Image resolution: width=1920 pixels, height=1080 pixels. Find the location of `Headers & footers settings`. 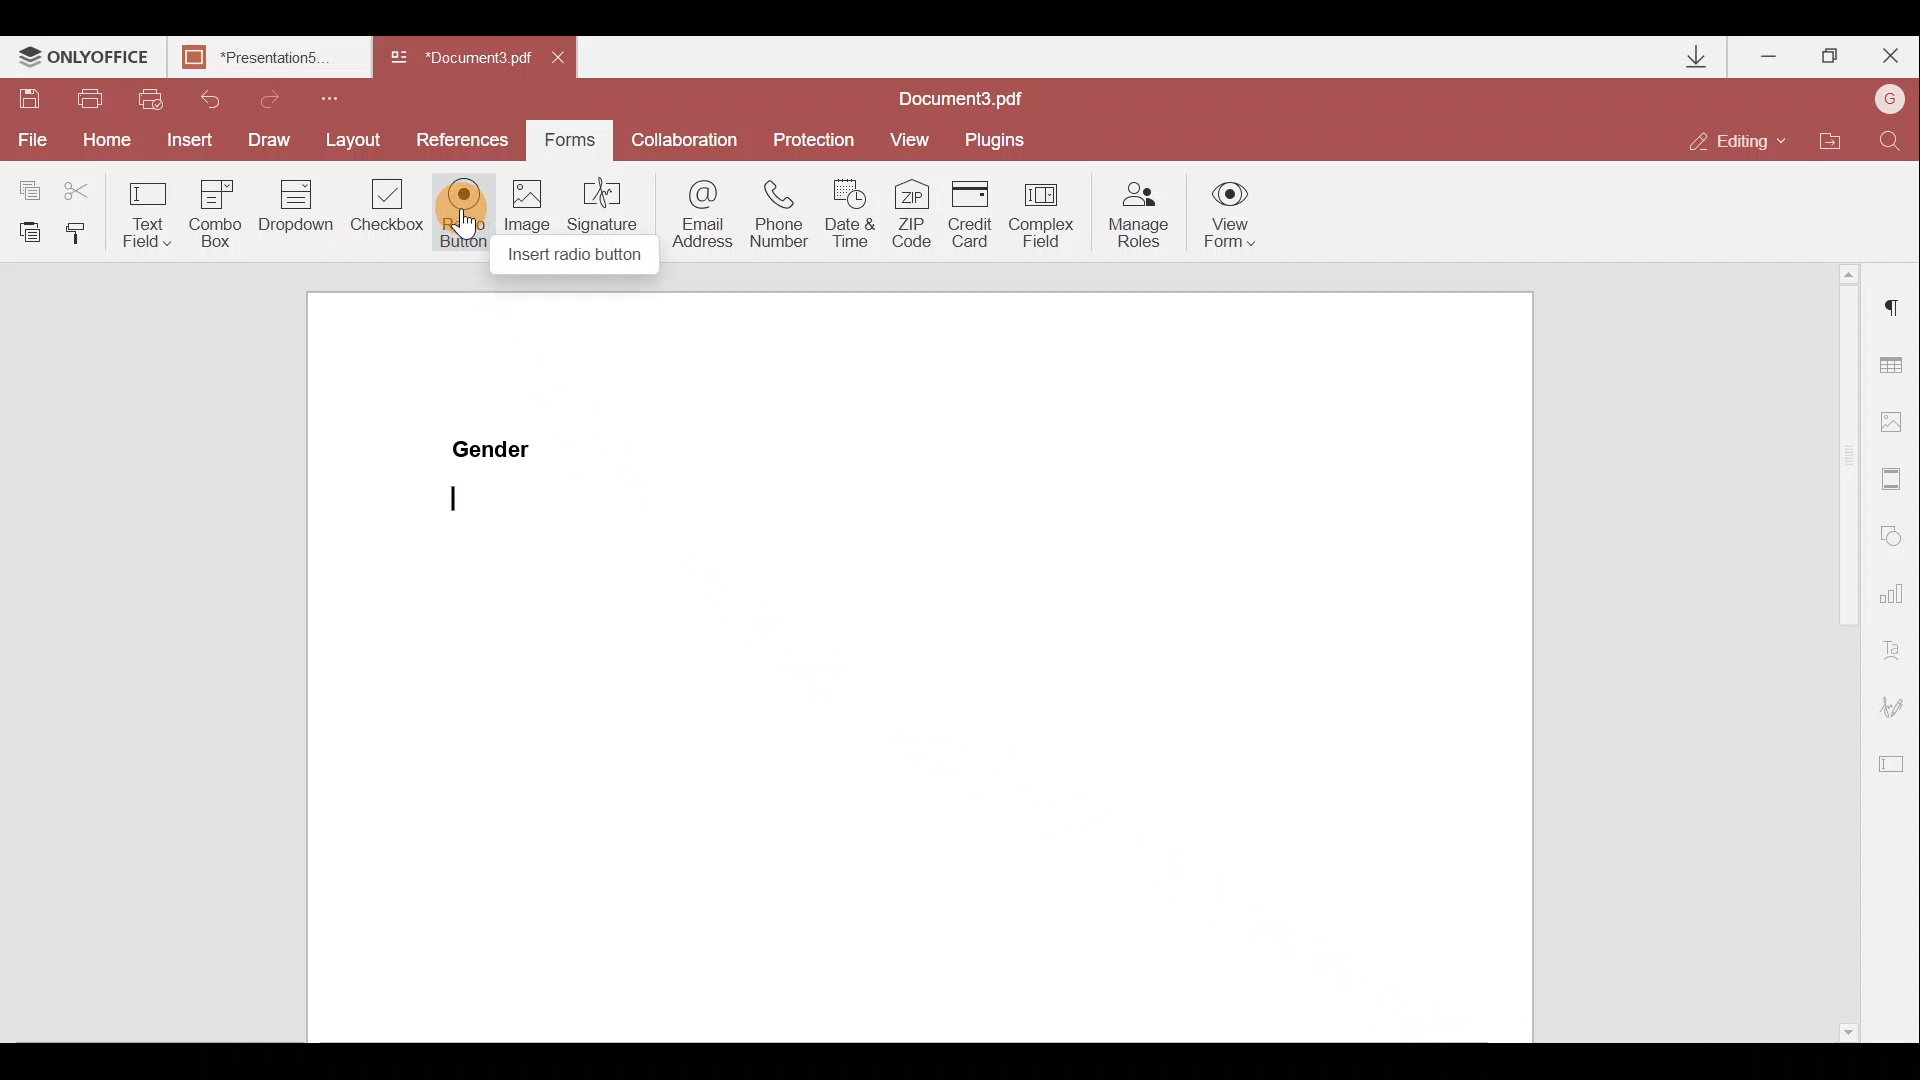

Headers & footers settings is located at coordinates (1894, 482).